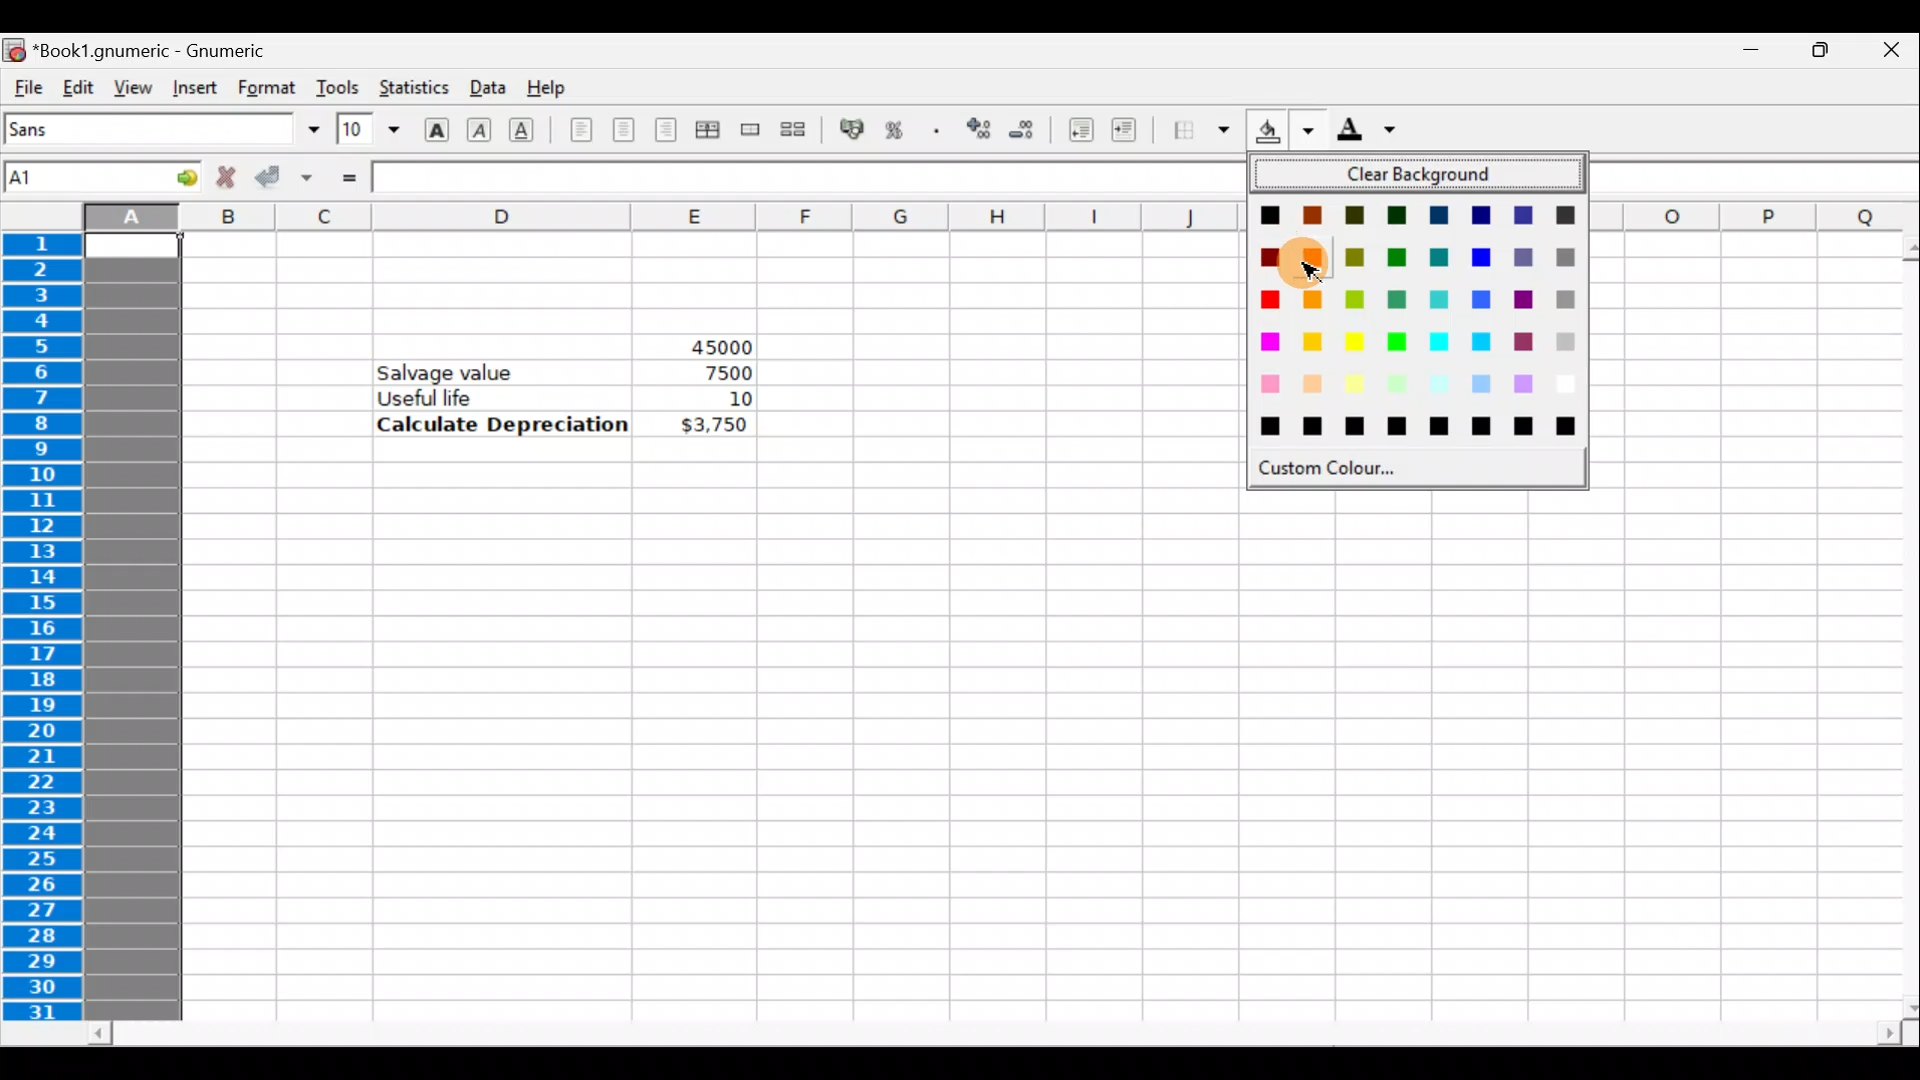  What do you see at coordinates (722, 373) in the screenshot?
I see `7500` at bounding box center [722, 373].